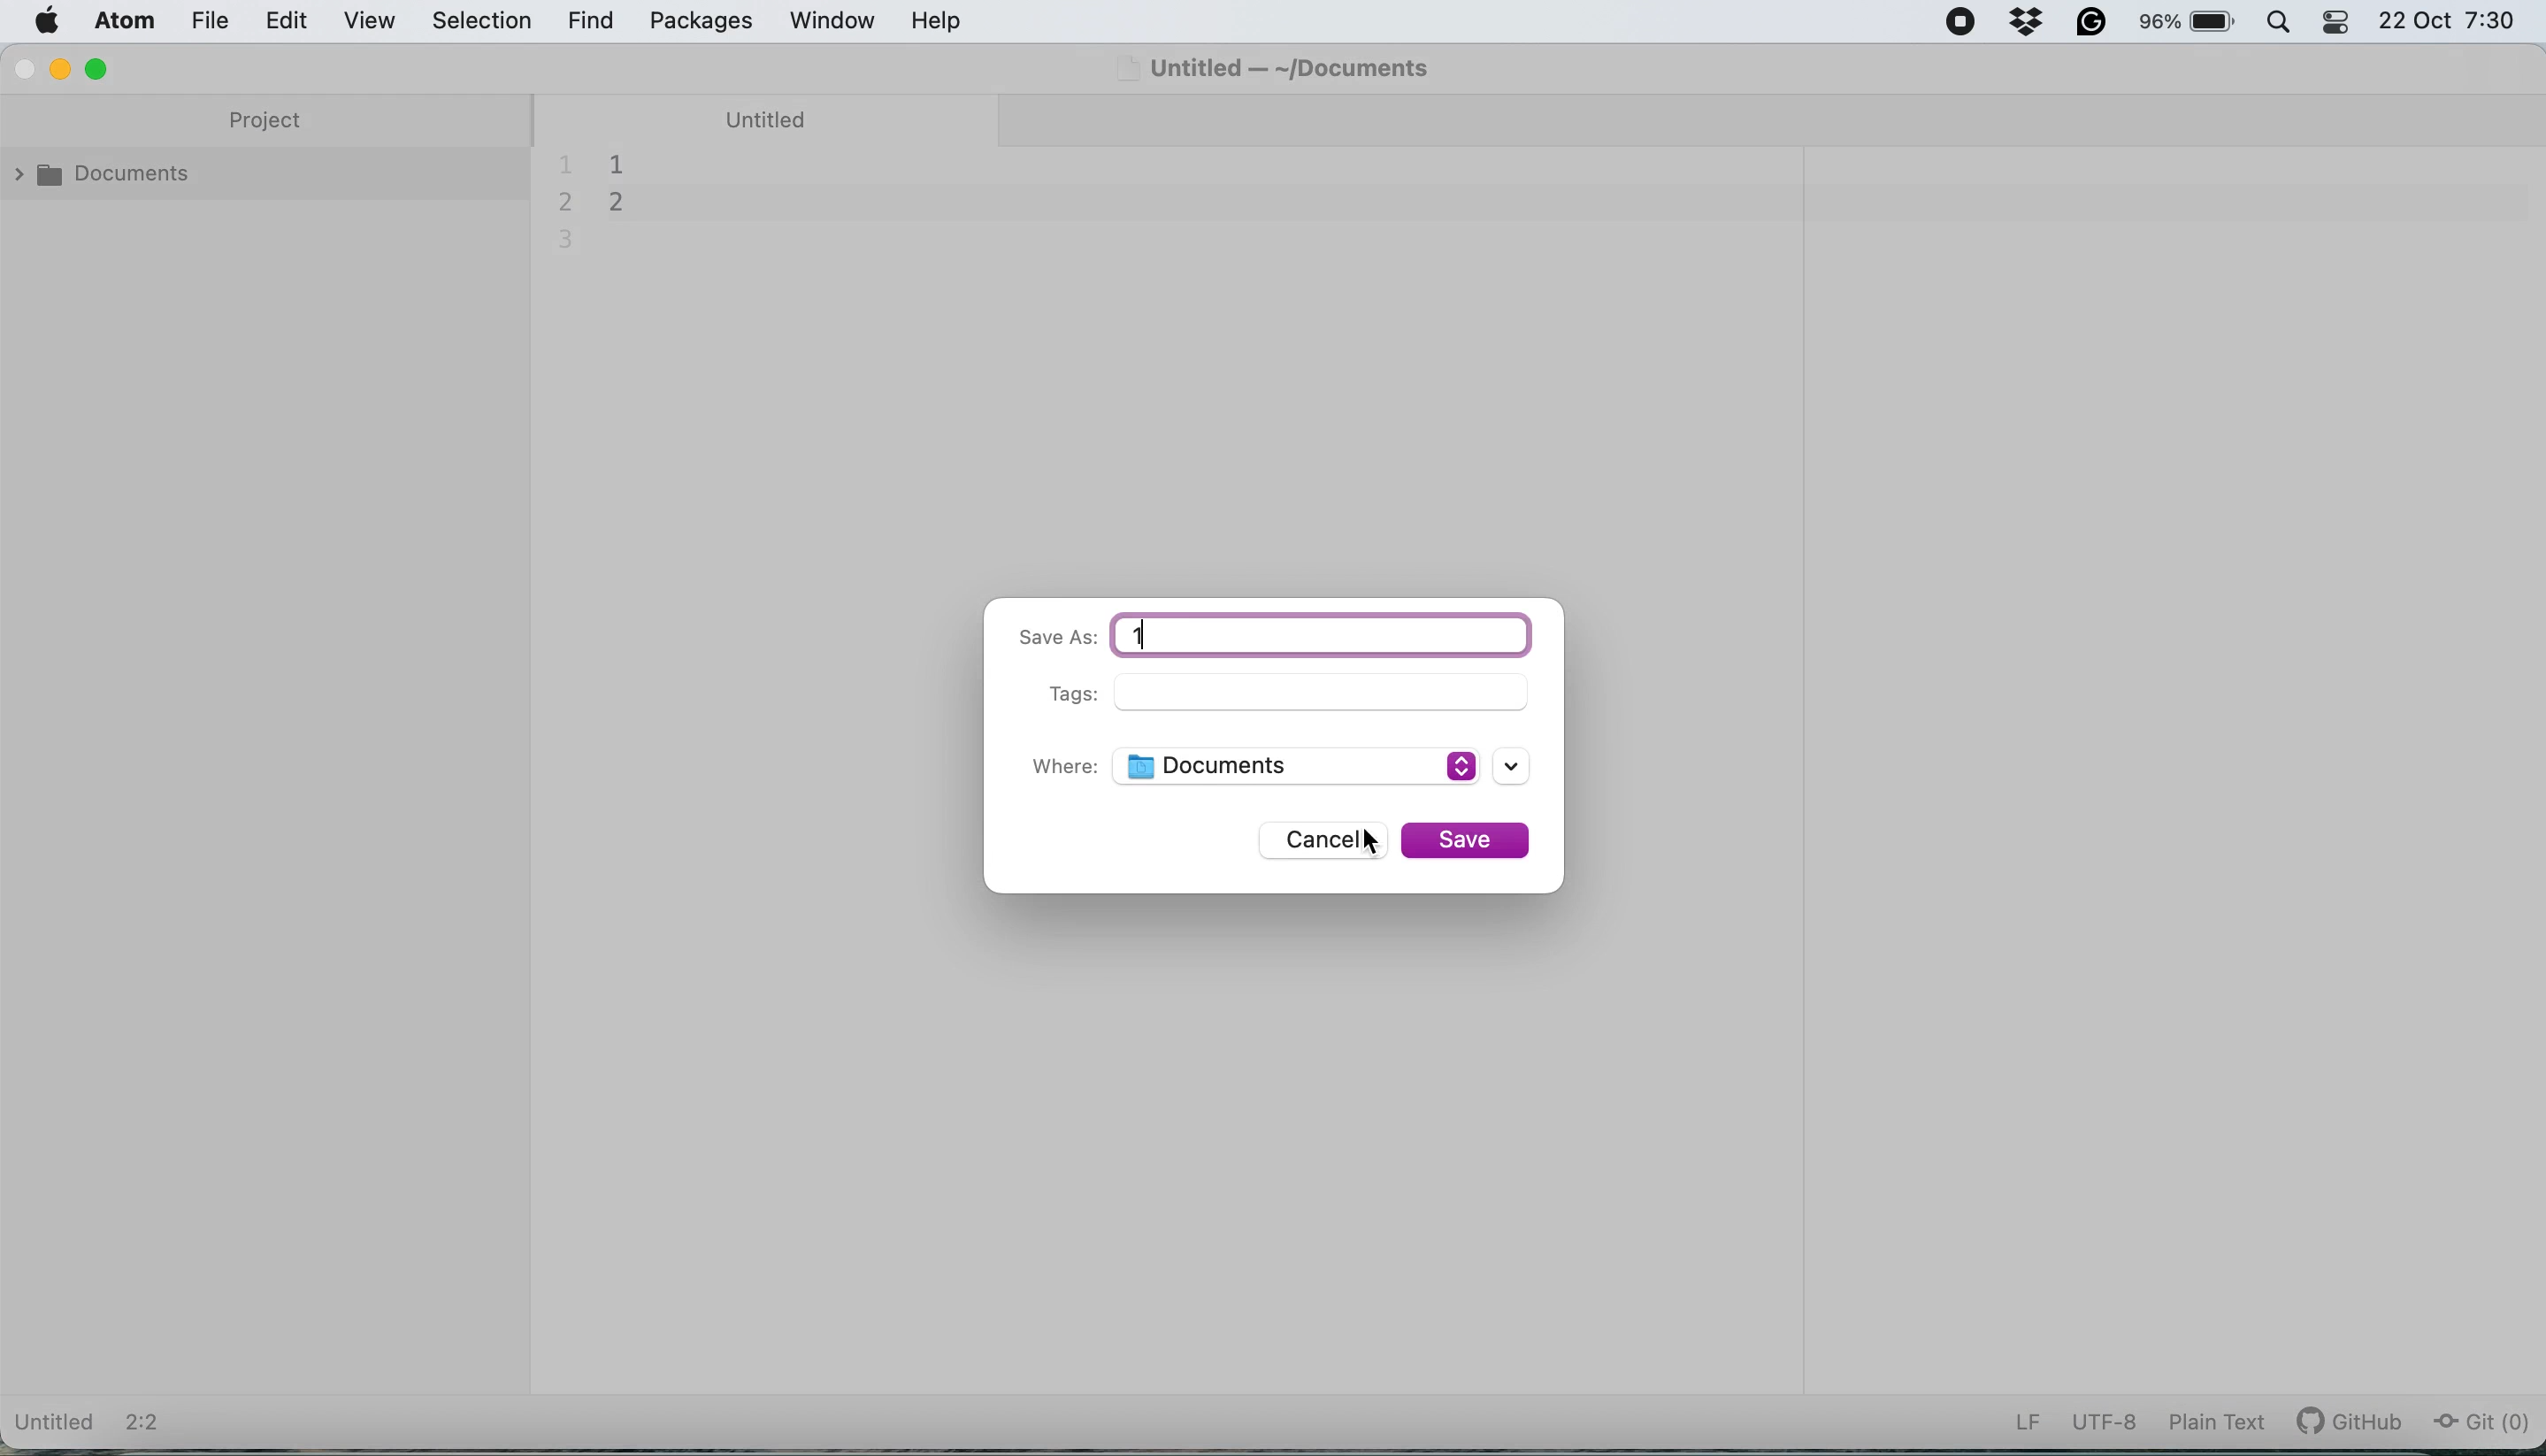 The image size is (2546, 1456). What do you see at coordinates (941, 22) in the screenshot?
I see `help` at bounding box center [941, 22].